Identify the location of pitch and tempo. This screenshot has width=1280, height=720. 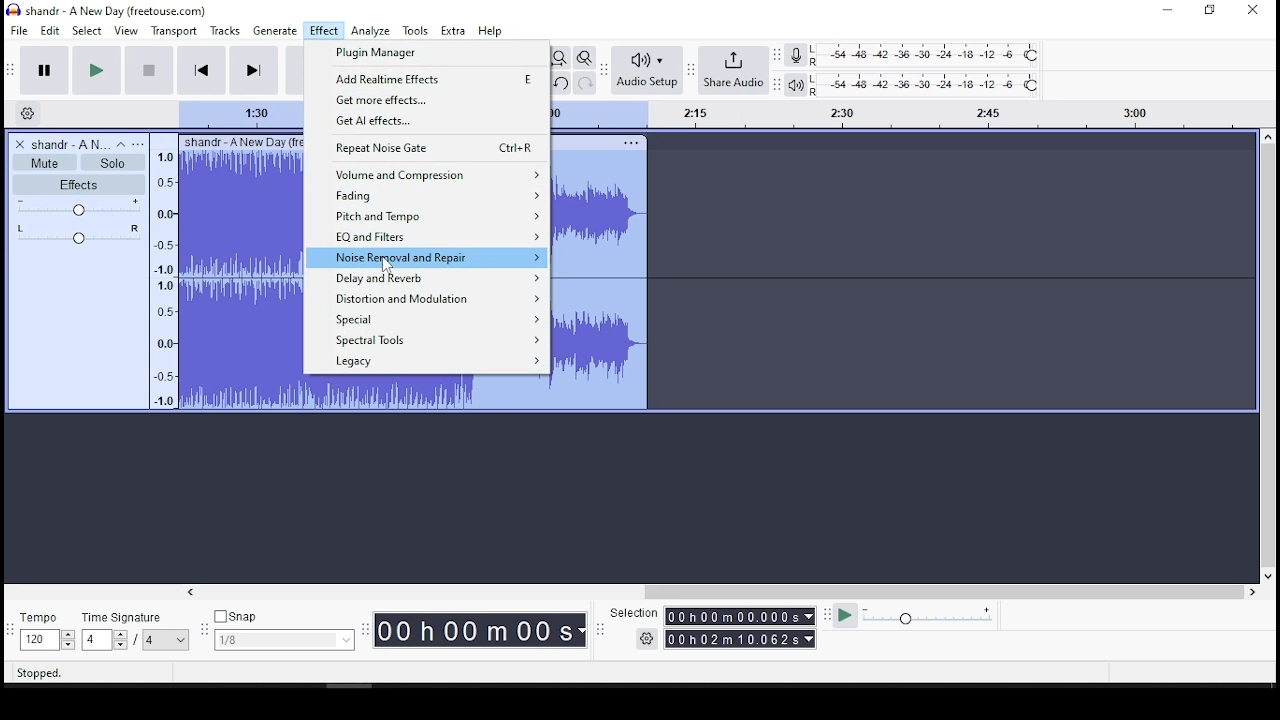
(427, 215).